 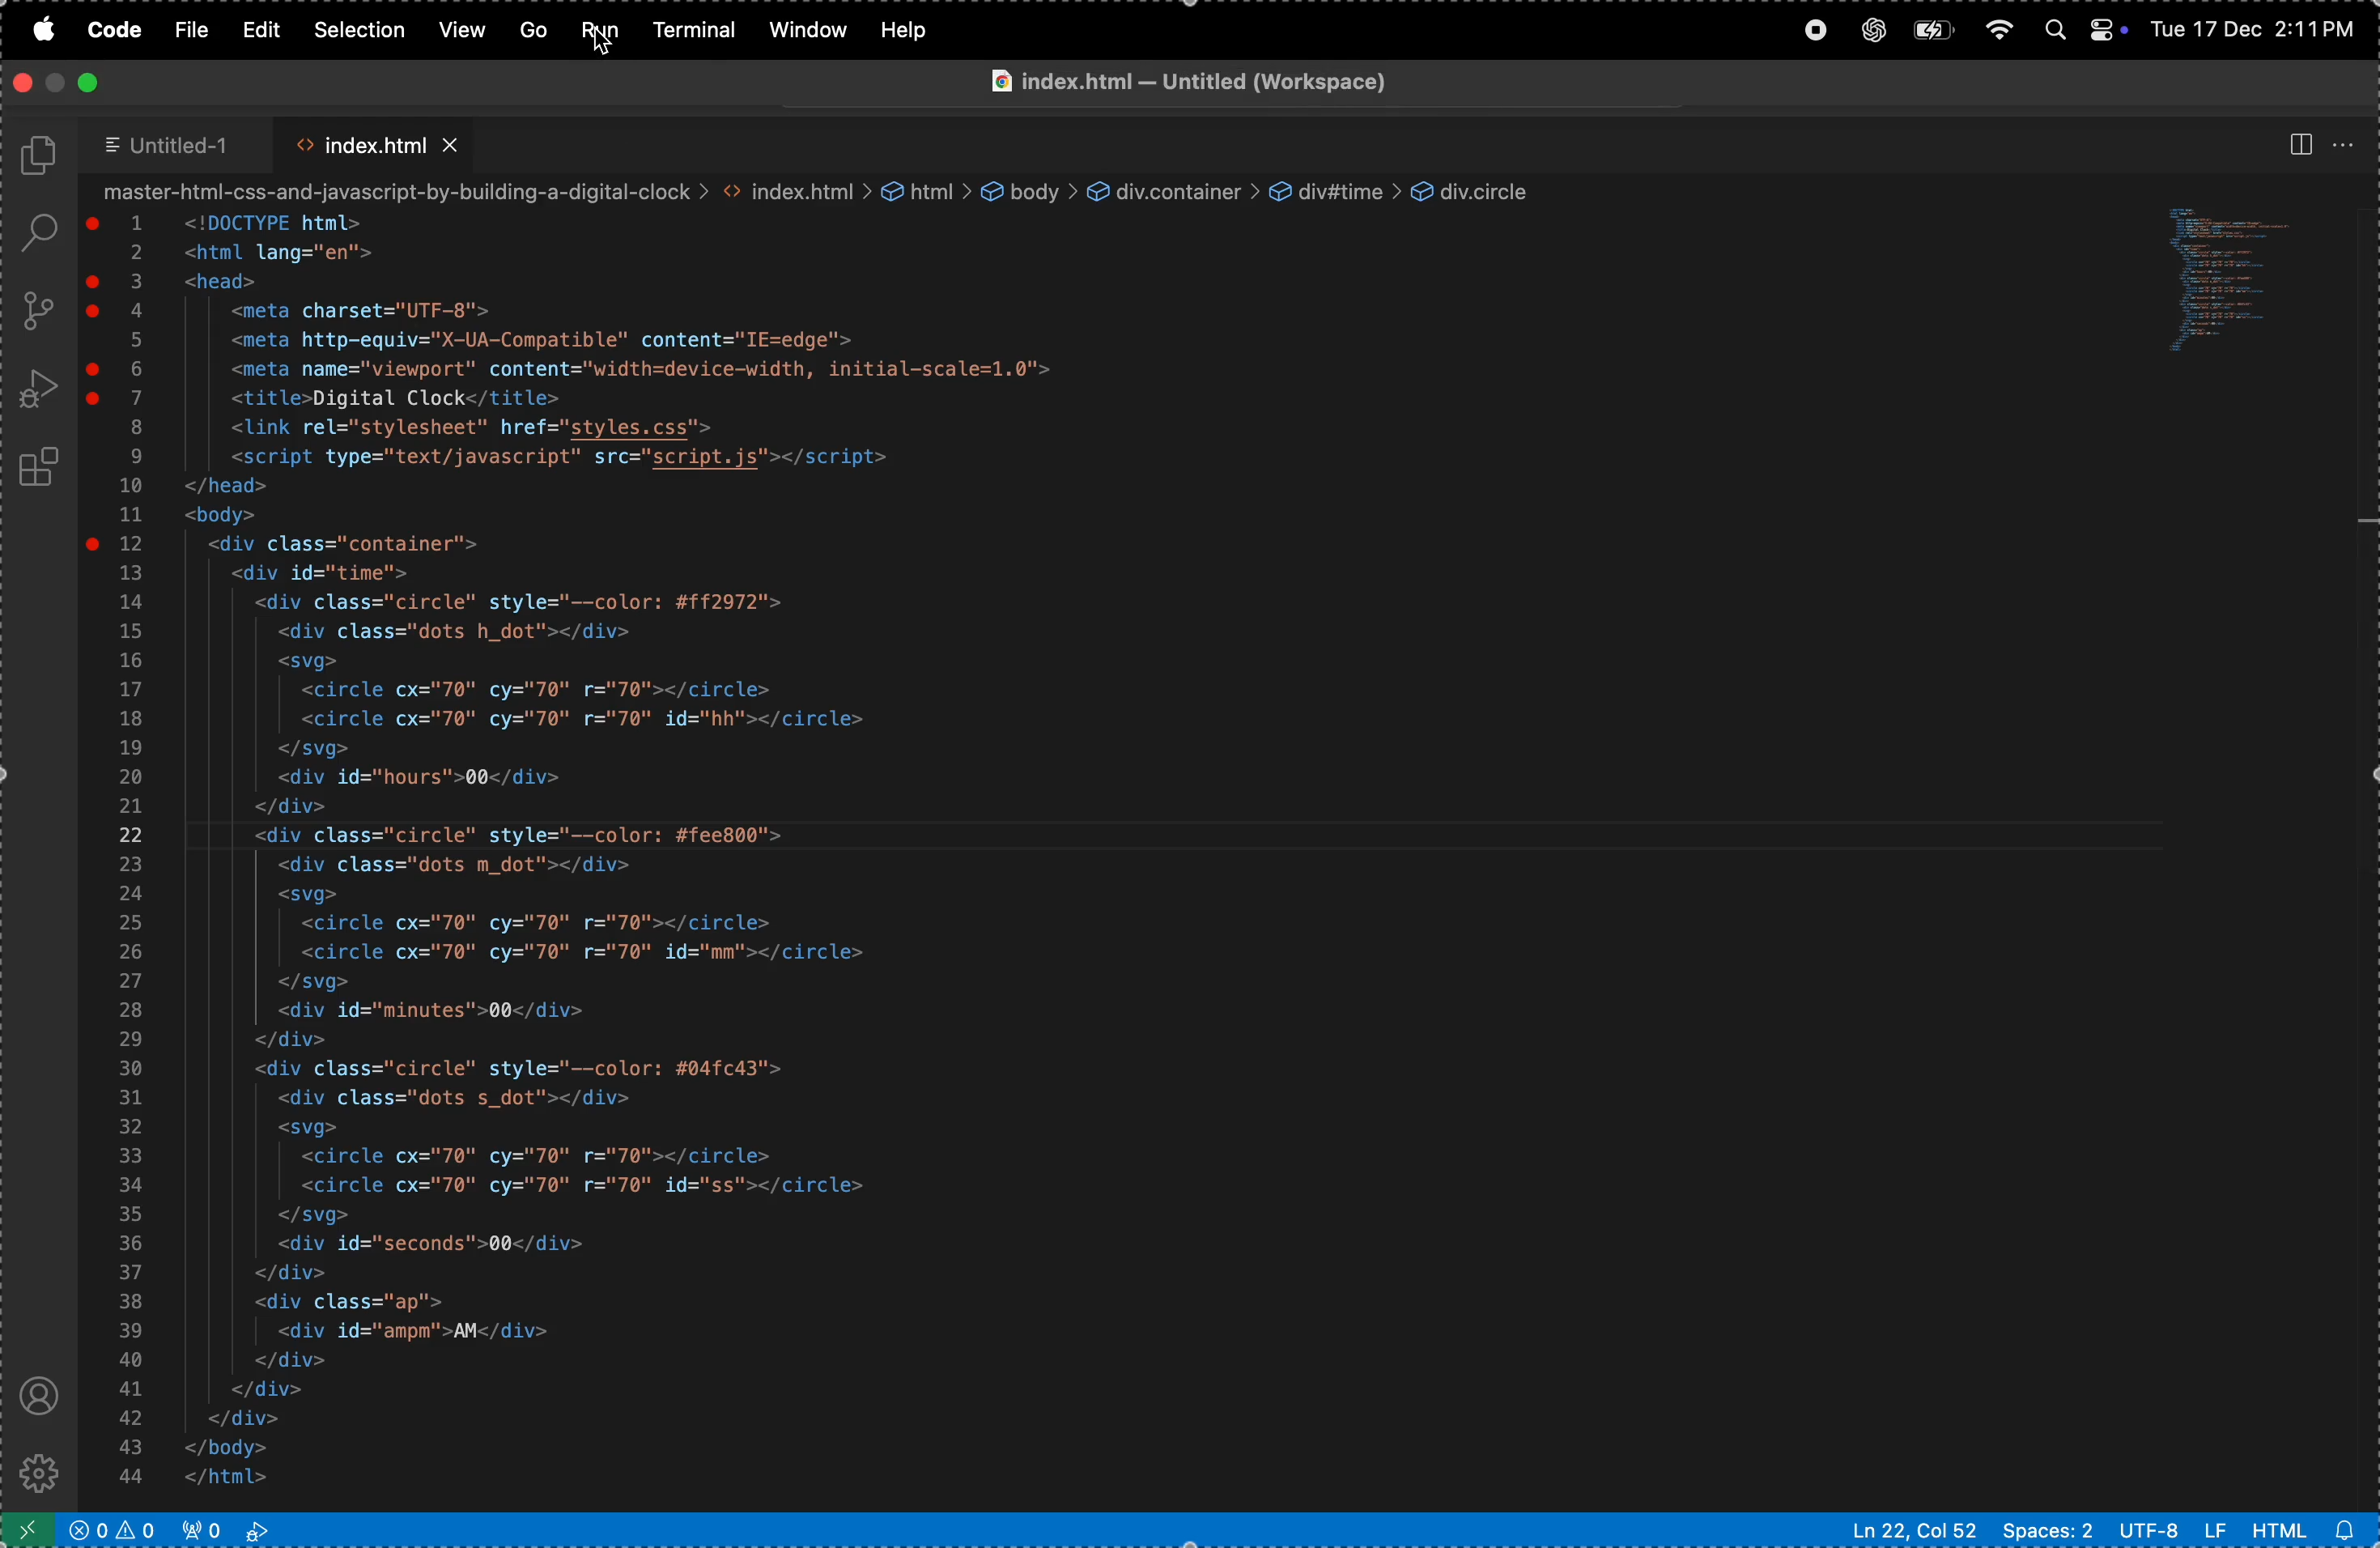 What do you see at coordinates (36, 1397) in the screenshot?
I see `profile` at bounding box center [36, 1397].